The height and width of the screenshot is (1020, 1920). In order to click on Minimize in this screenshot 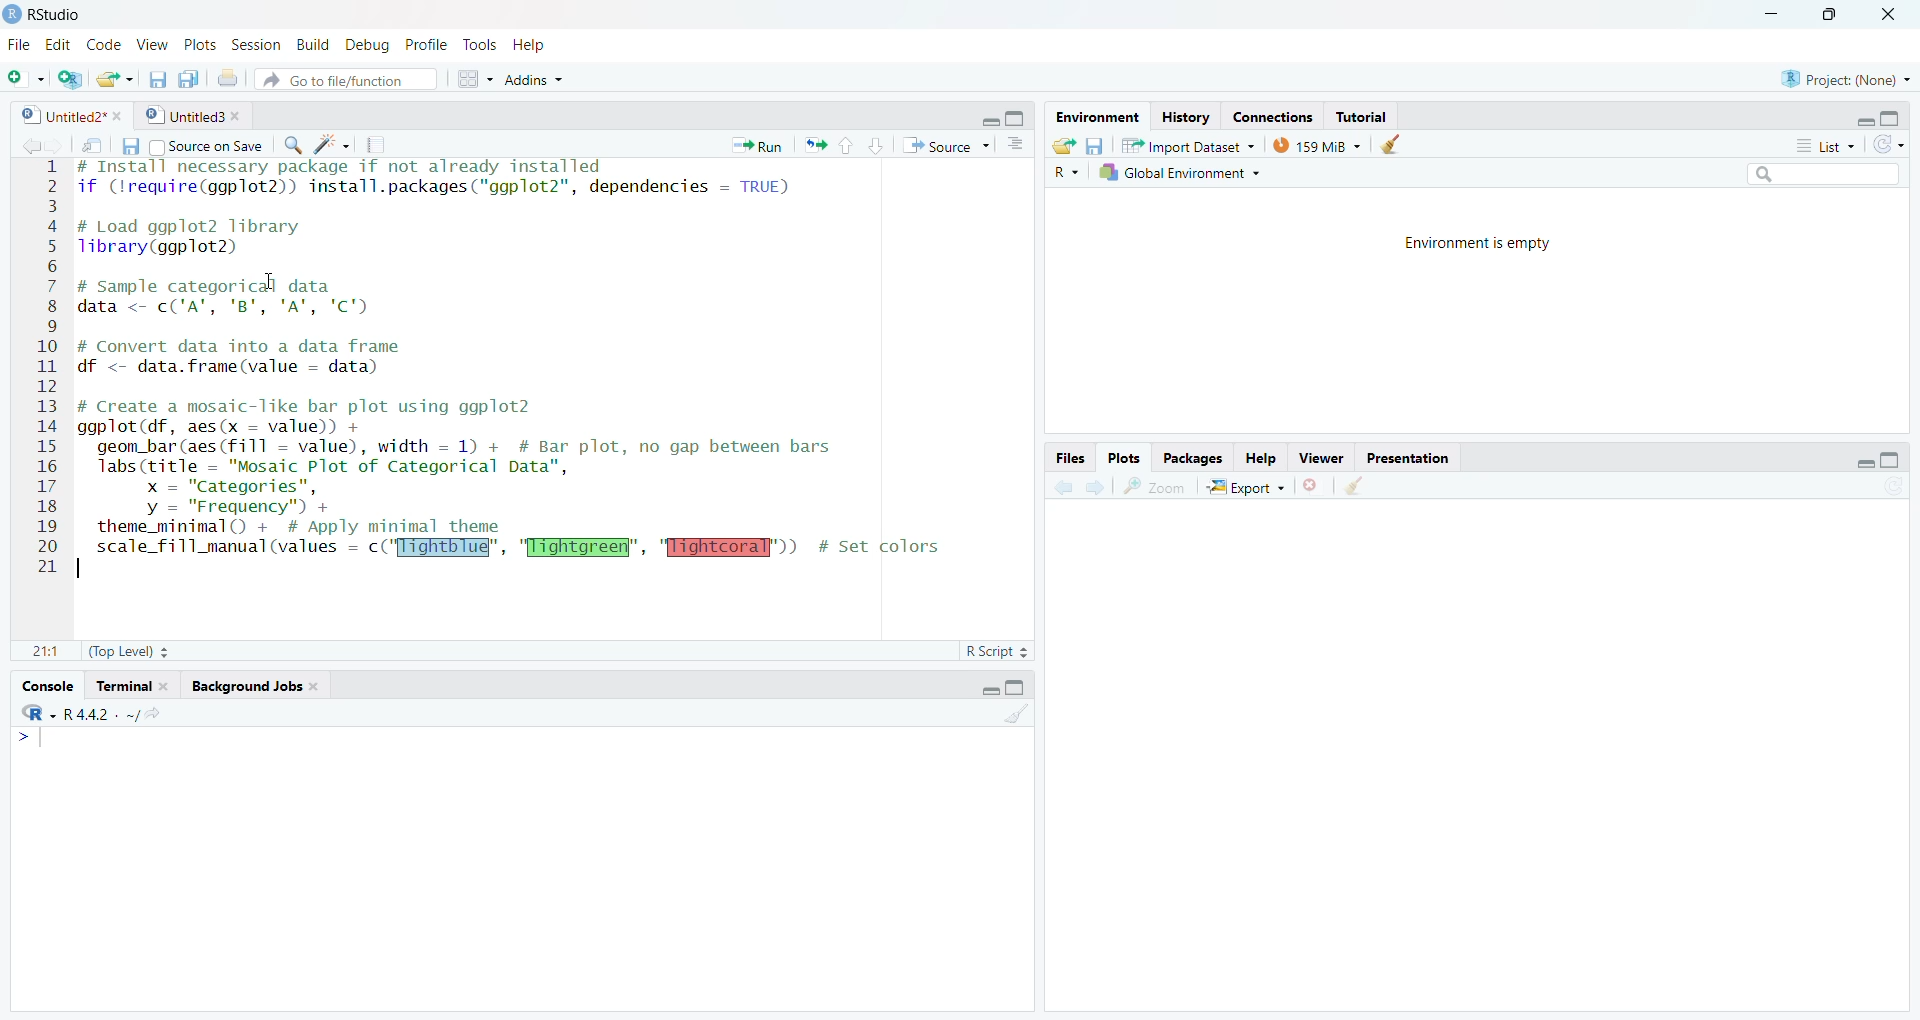, I will do `click(1859, 463)`.